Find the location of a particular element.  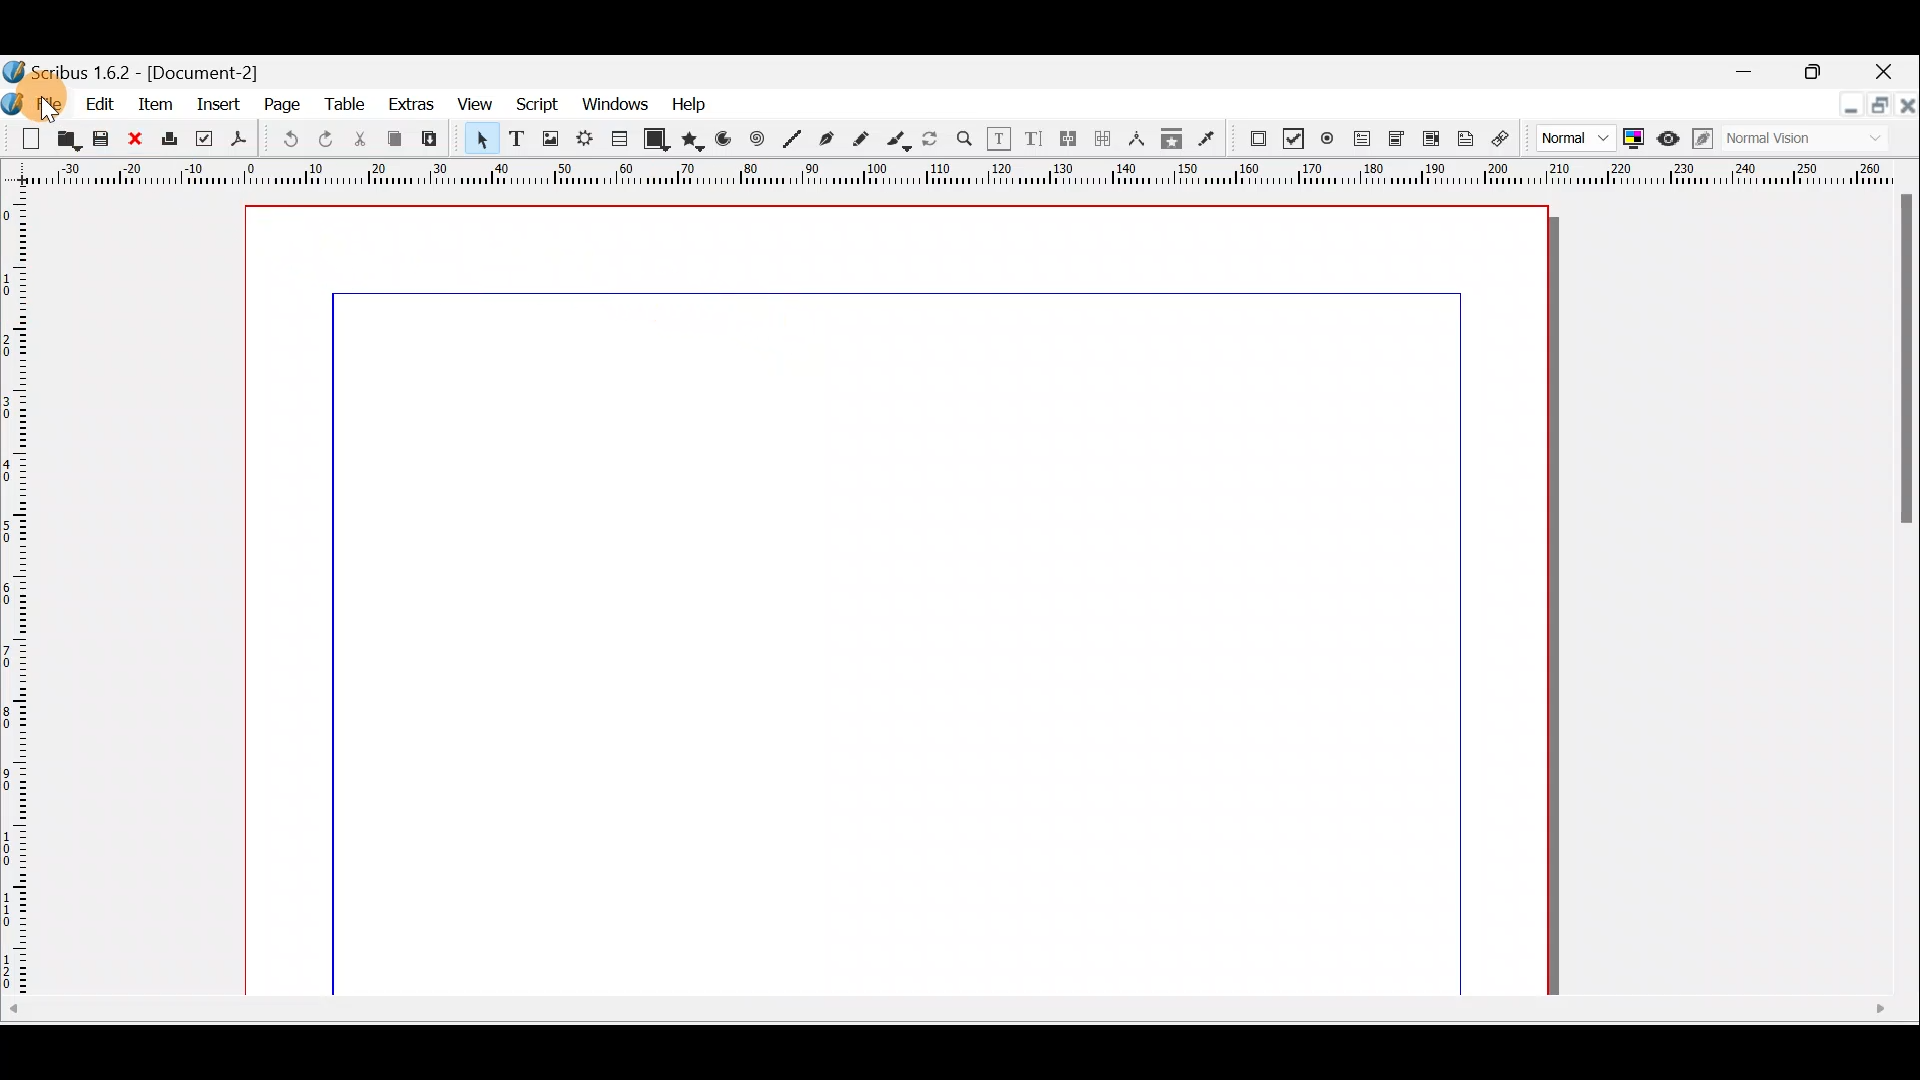

Close is located at coordinates (136, 140).